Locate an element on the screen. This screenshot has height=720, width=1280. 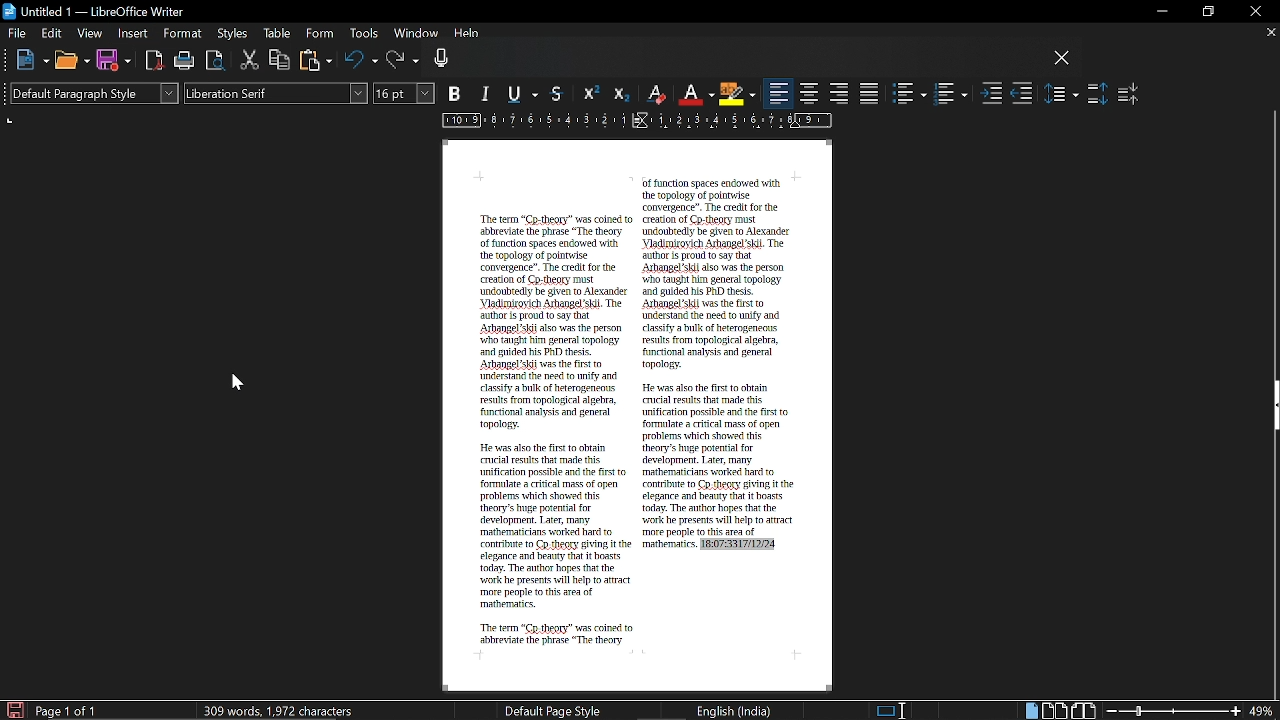
Default page style is located at coordinates (553, 710).